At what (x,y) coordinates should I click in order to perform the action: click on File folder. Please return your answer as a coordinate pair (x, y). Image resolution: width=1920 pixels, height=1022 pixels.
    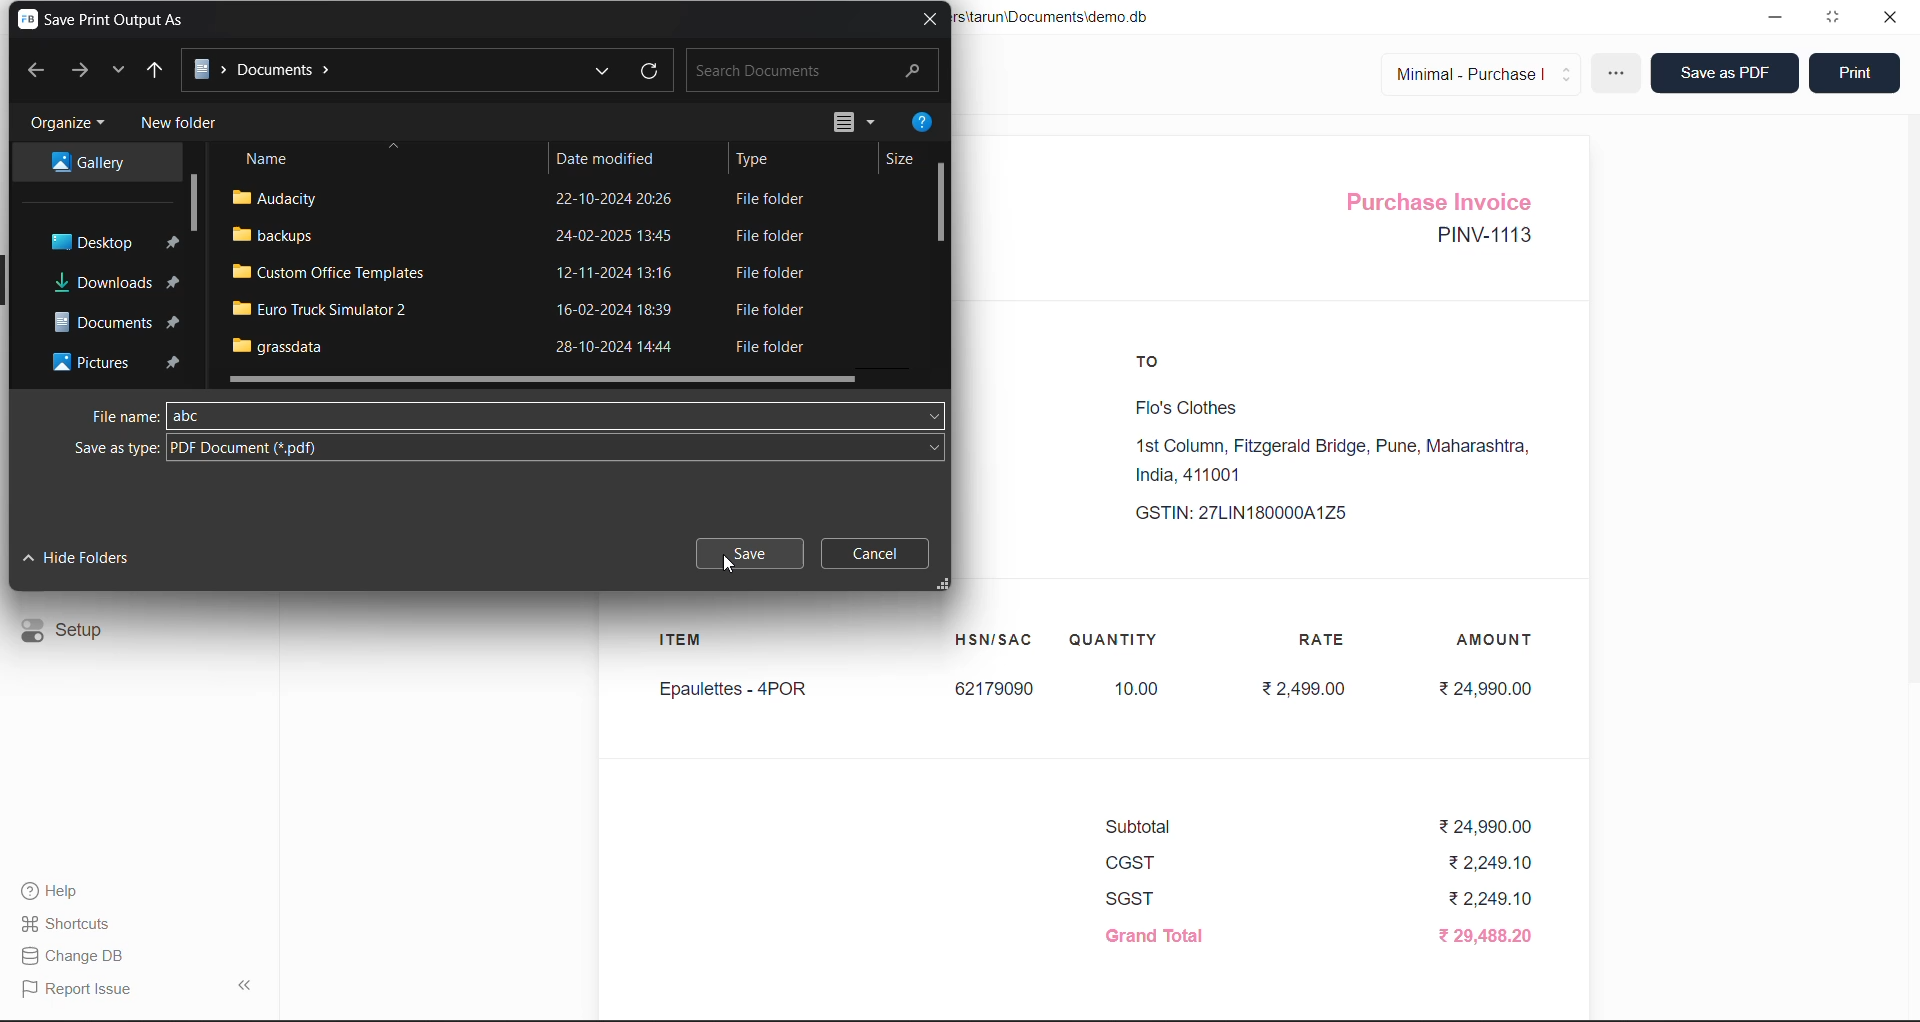
    Looking at the image, I should click on (777, 276).